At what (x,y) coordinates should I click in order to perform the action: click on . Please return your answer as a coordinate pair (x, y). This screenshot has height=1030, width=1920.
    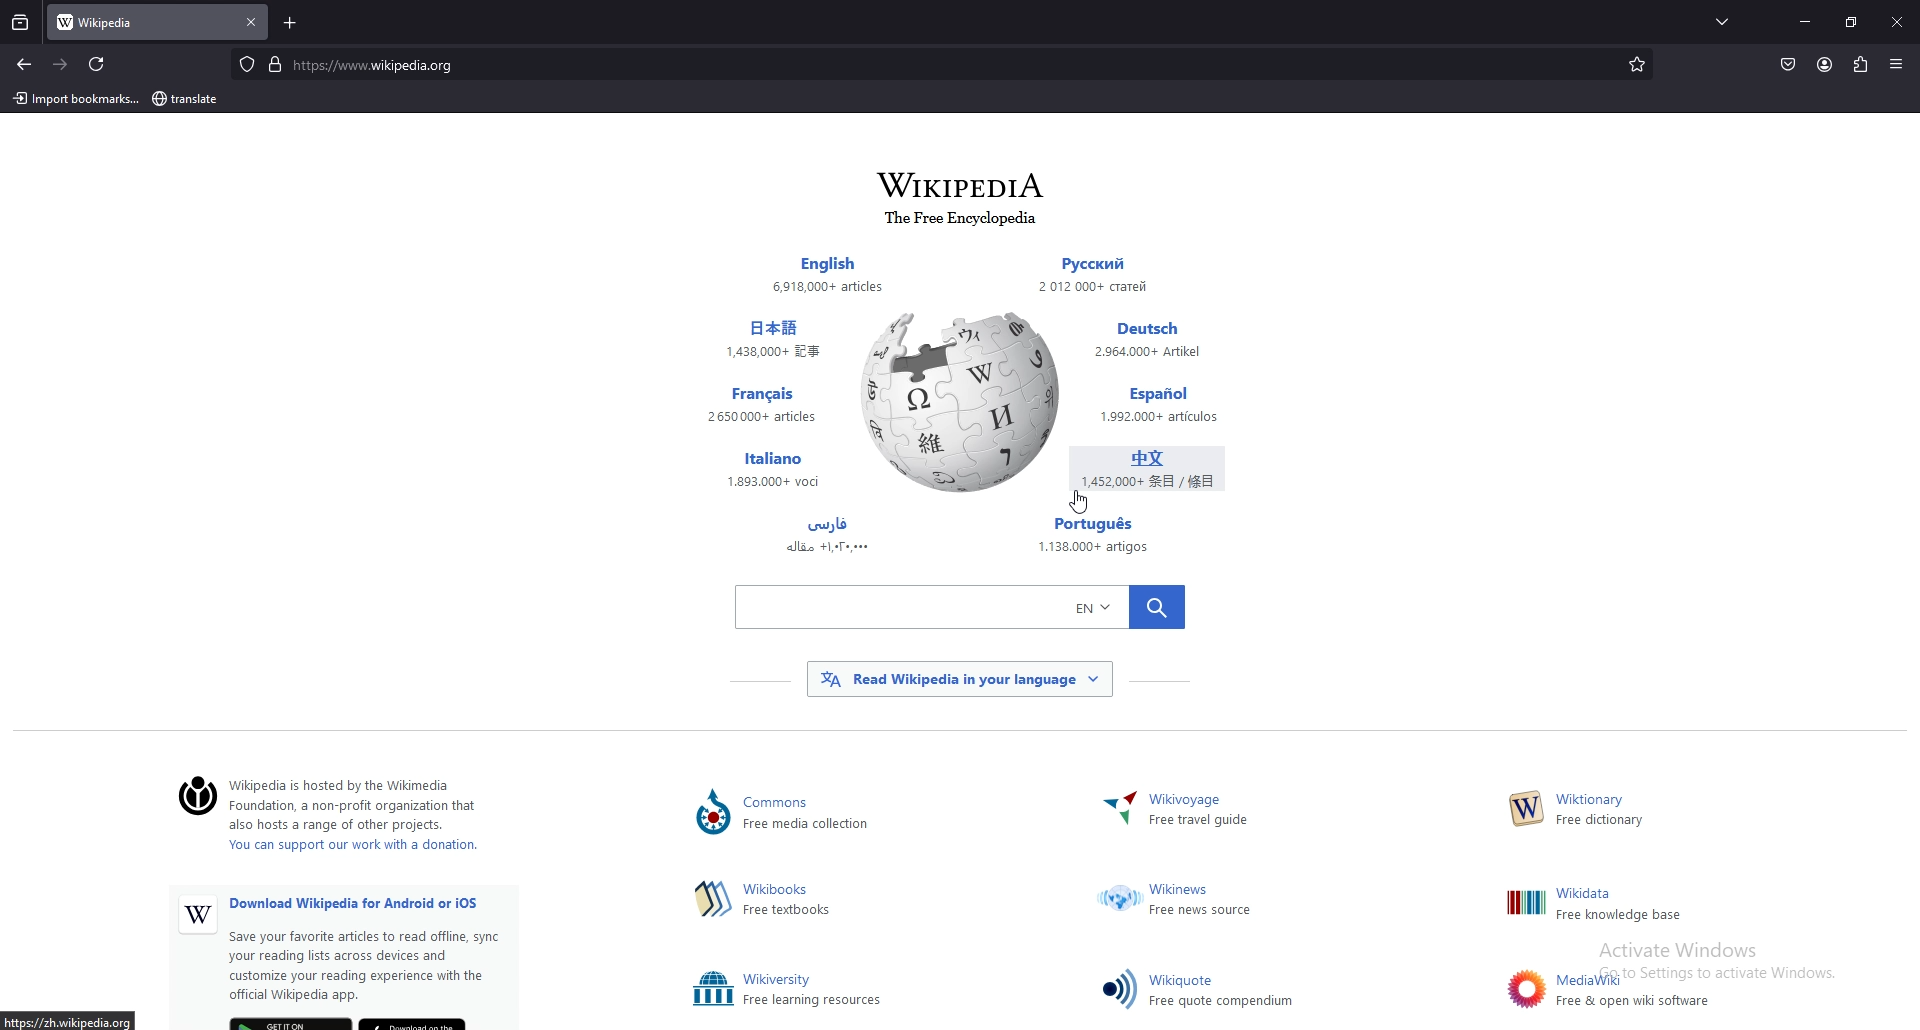
    Looking at the image, I should click on (1202, 901).